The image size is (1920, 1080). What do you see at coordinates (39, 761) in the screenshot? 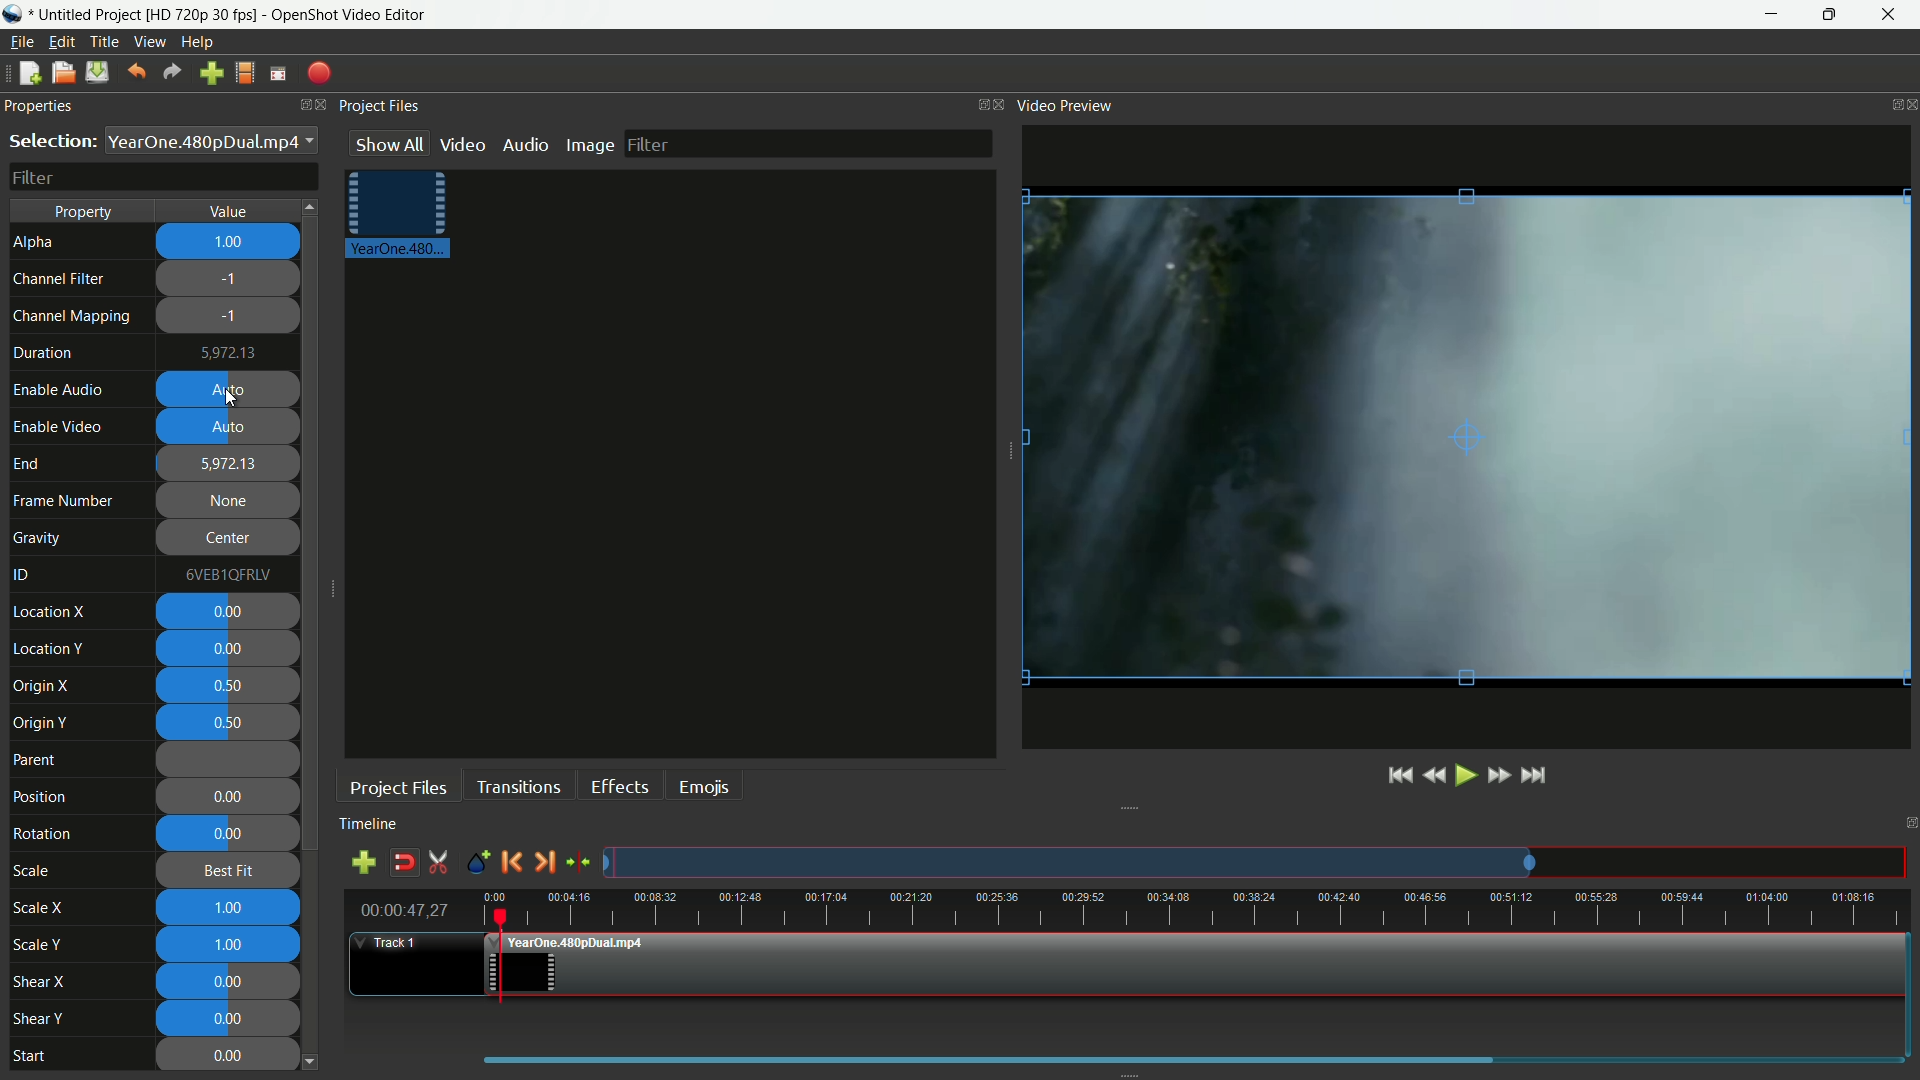
I see `parent` at bounding box center [39, 761].